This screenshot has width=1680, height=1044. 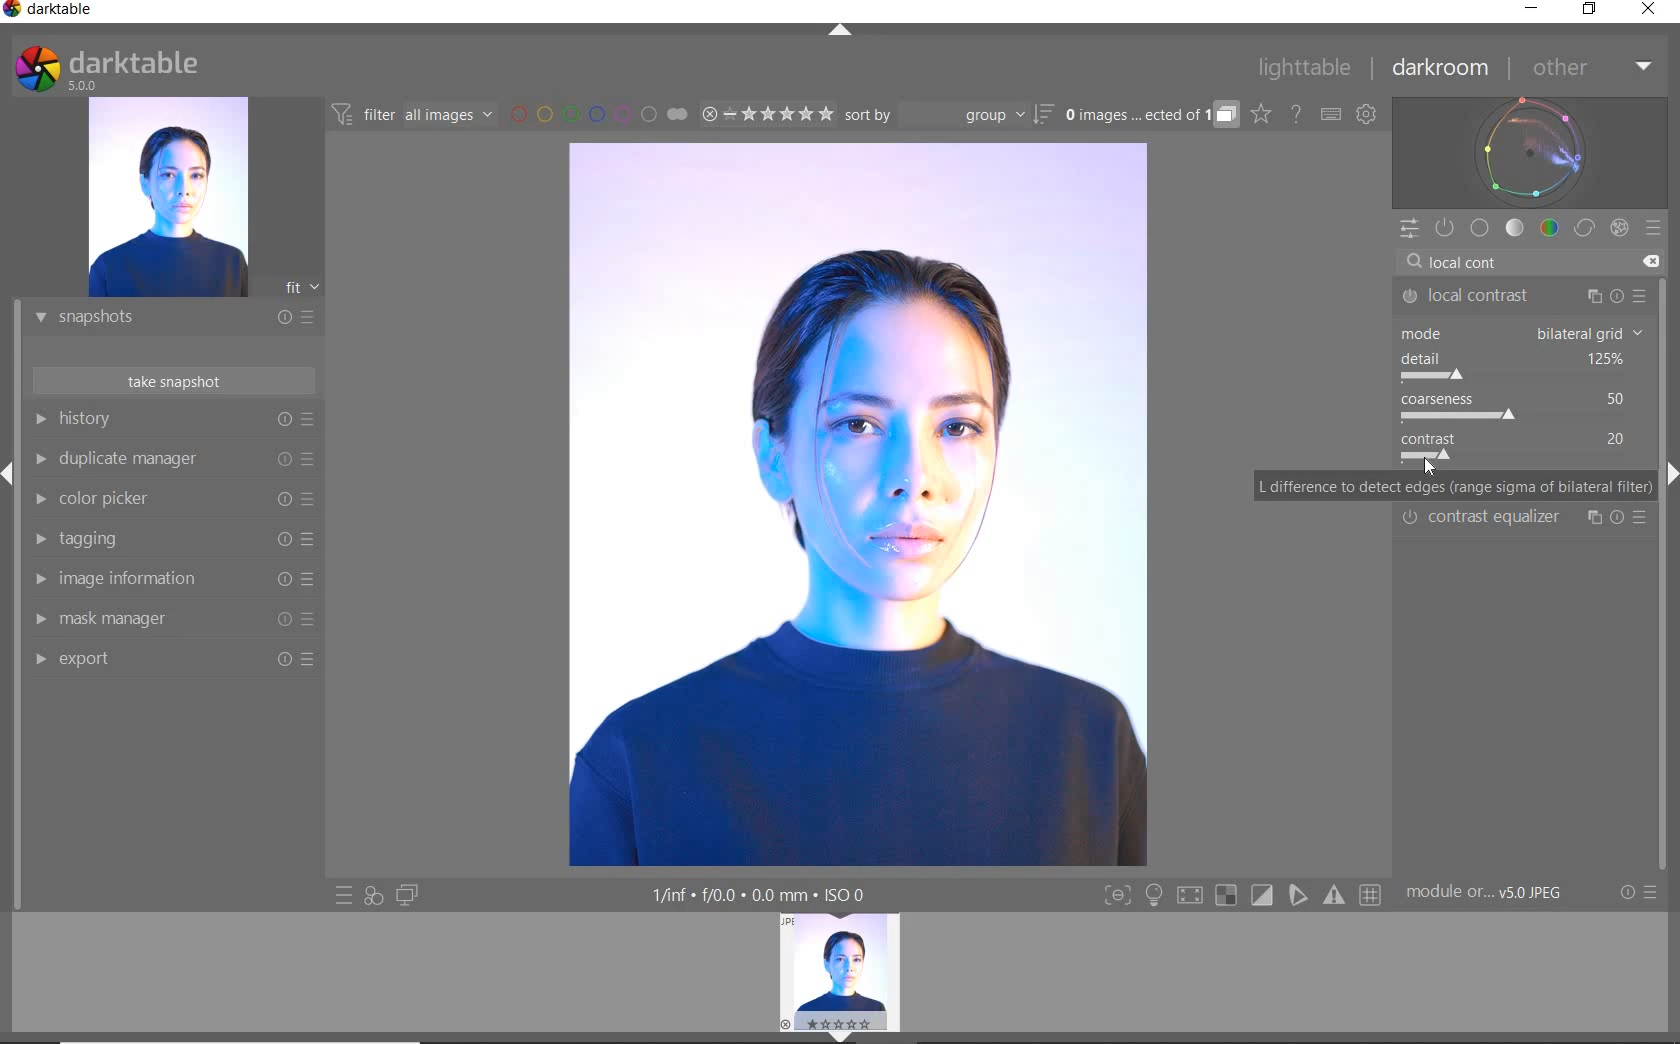 I want to click on Expand/Collapse, so click(x=1669, y=471).